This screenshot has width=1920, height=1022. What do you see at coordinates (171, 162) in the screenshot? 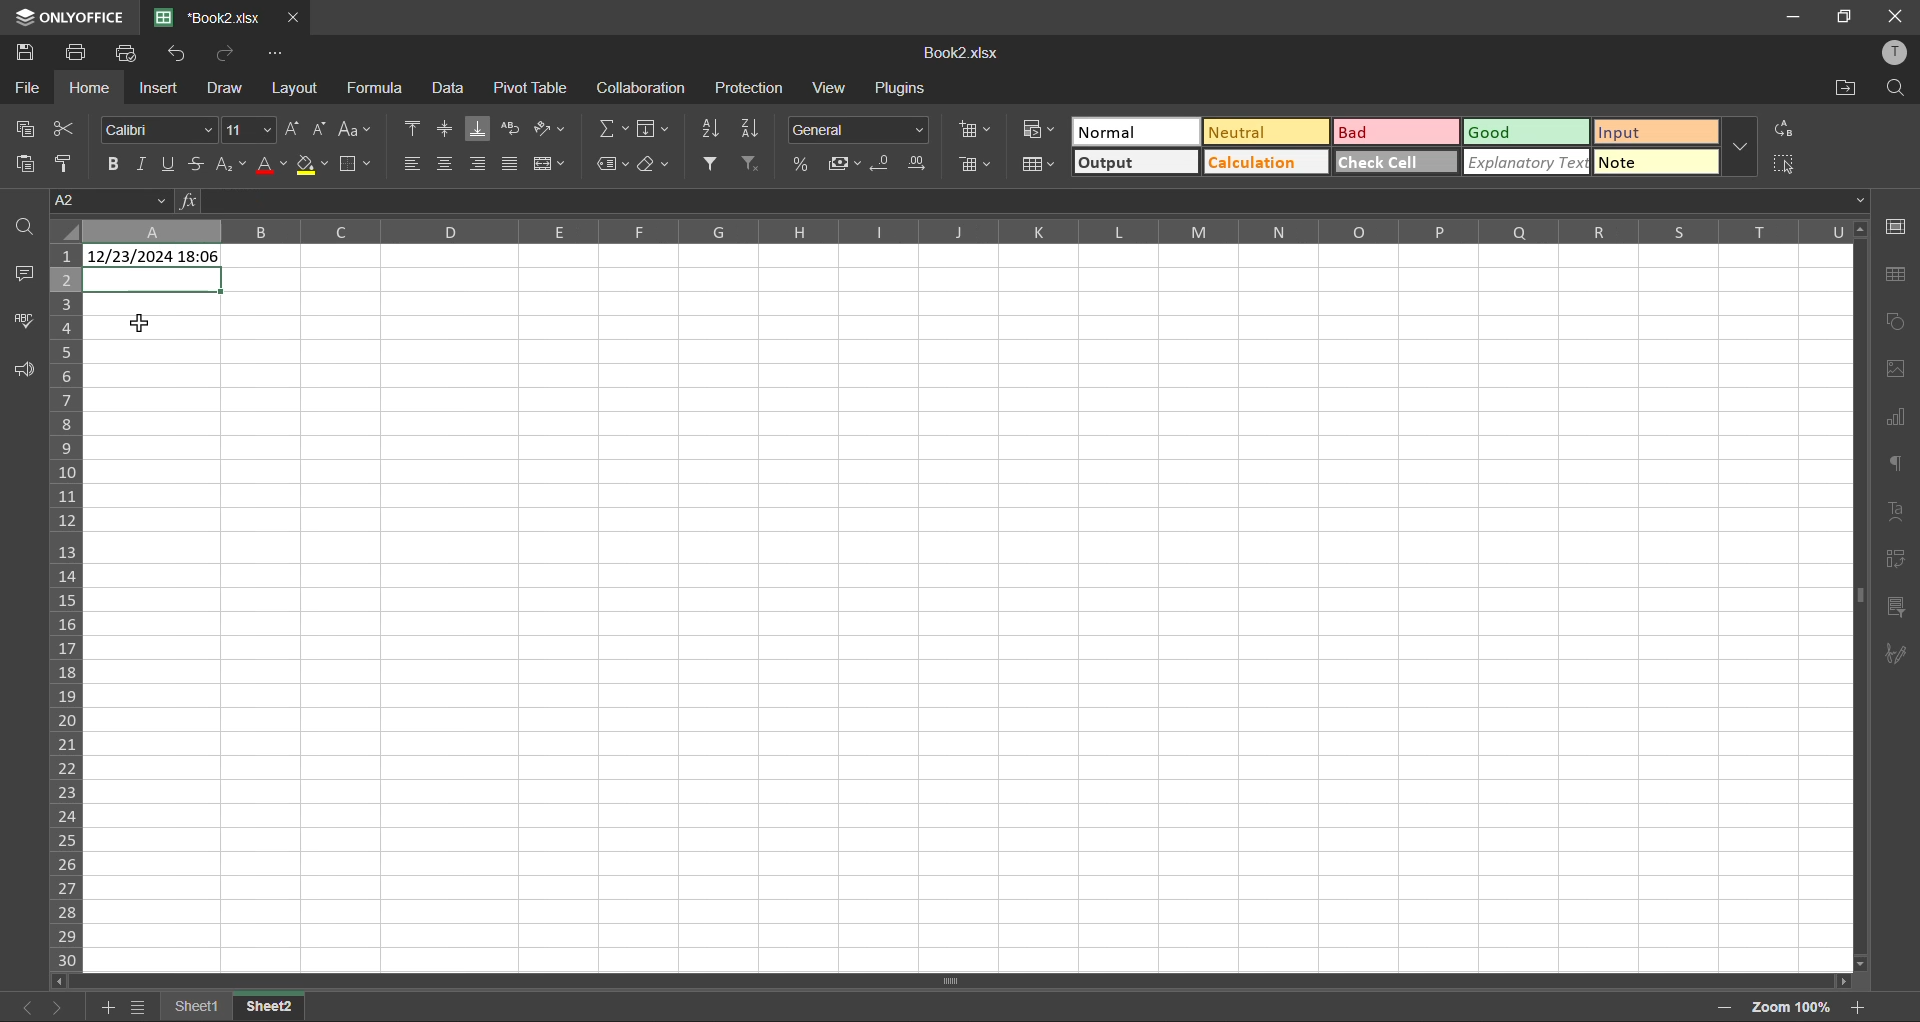
I see `underline` at bounding box center [171, 162].